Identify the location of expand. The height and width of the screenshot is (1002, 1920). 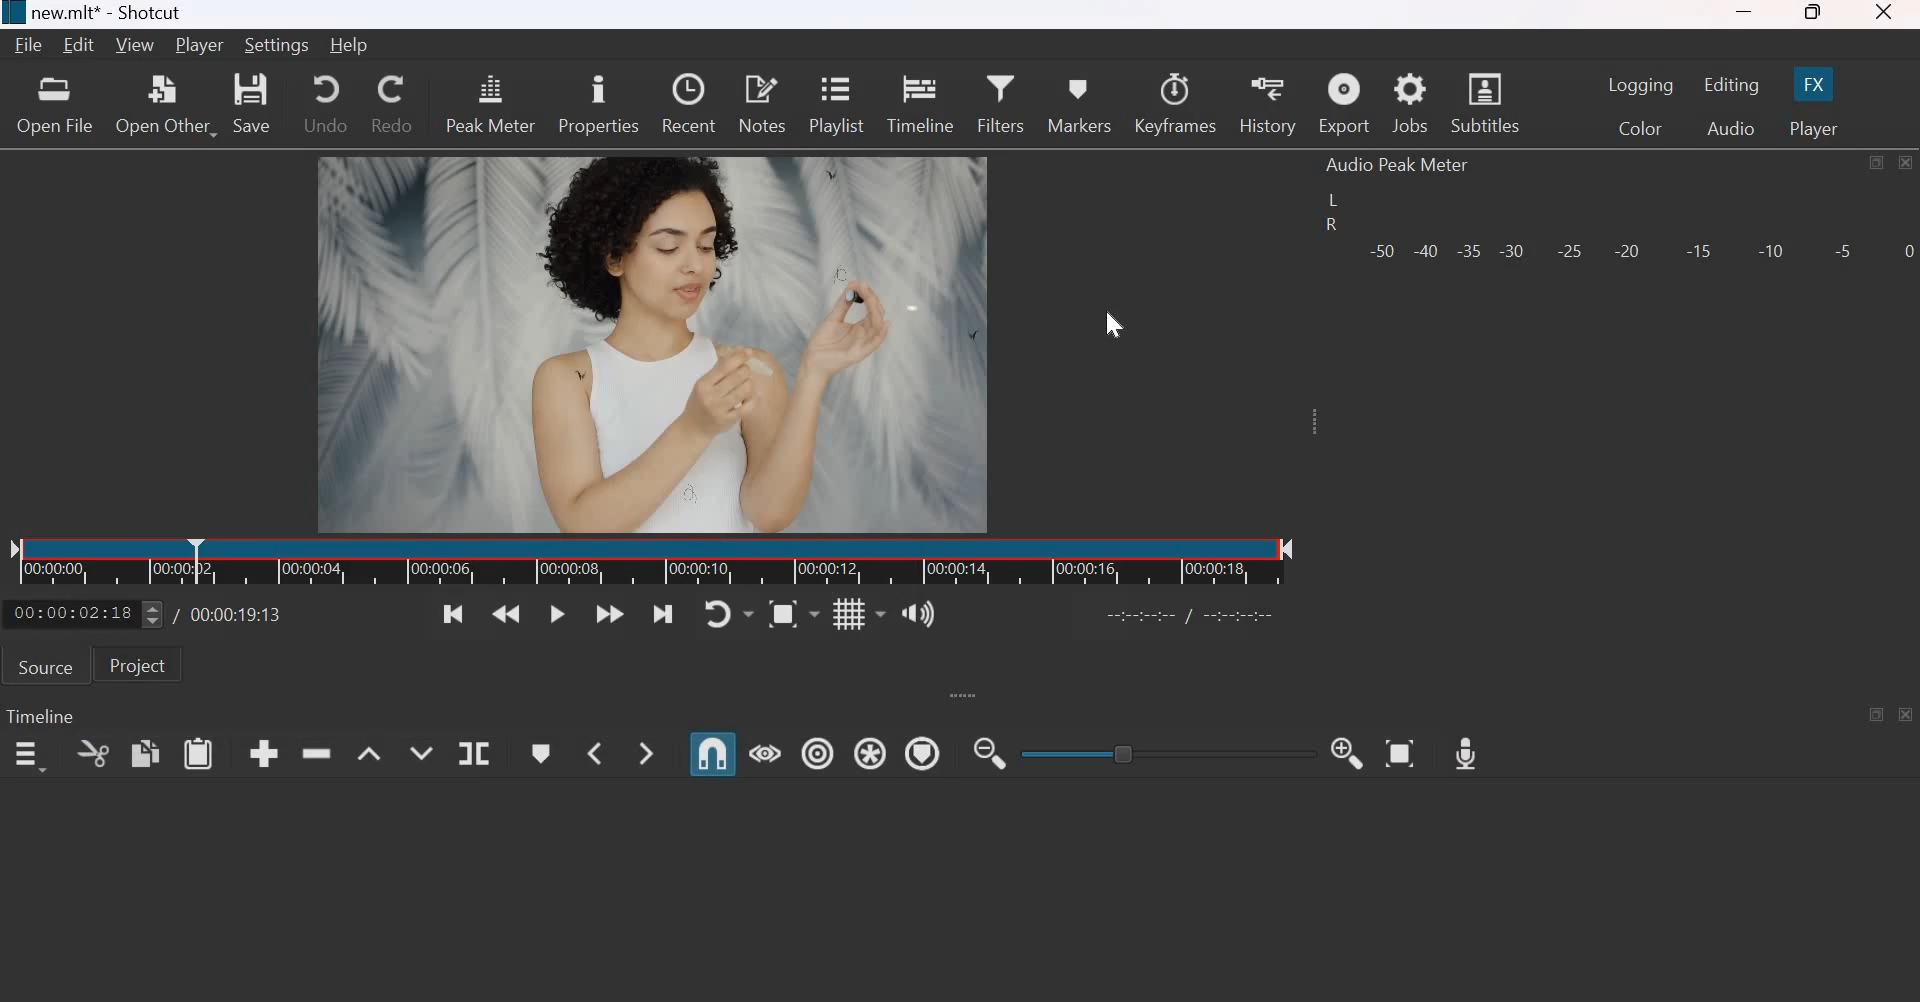
(973, 695).